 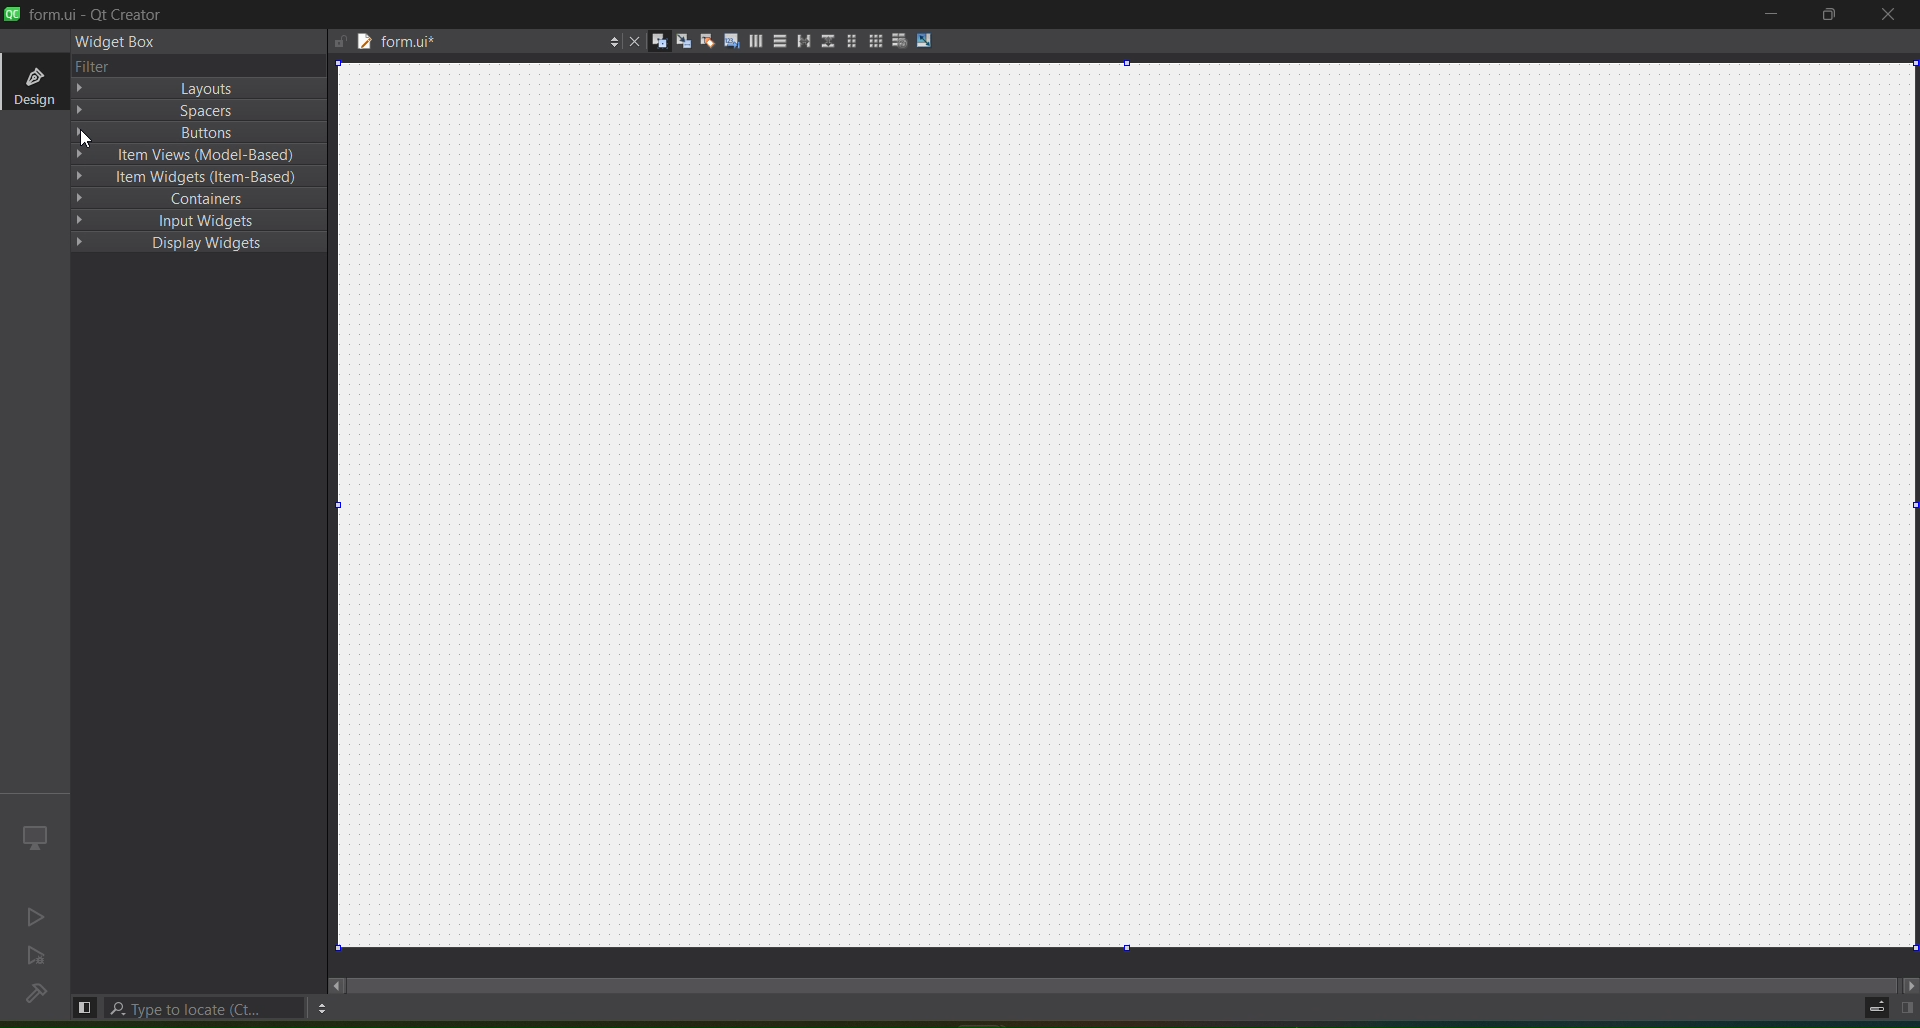 I want to click on show right panel, so click(x=1907, y=1006).